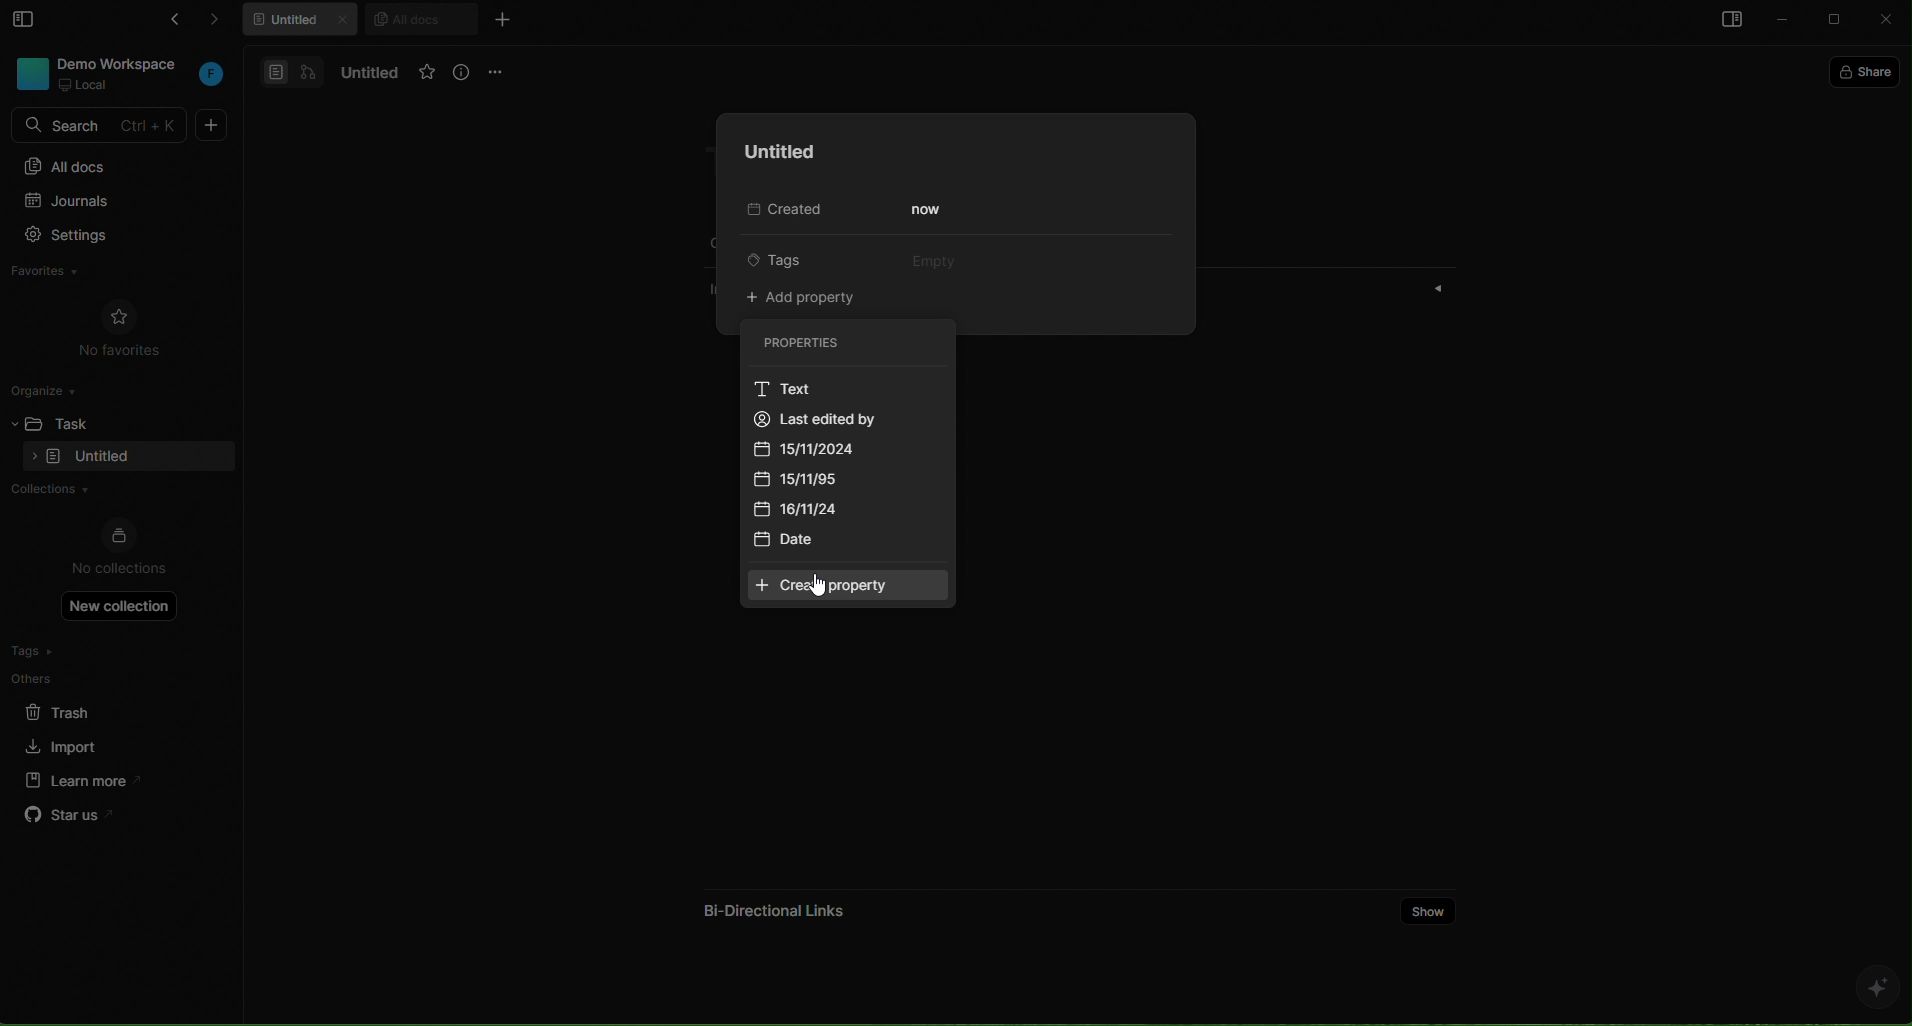 The height and width of the screenshot is (1026, 1912). Describe the element at coordinates (170, 23) in the screenshot. I see `go back` at that location.